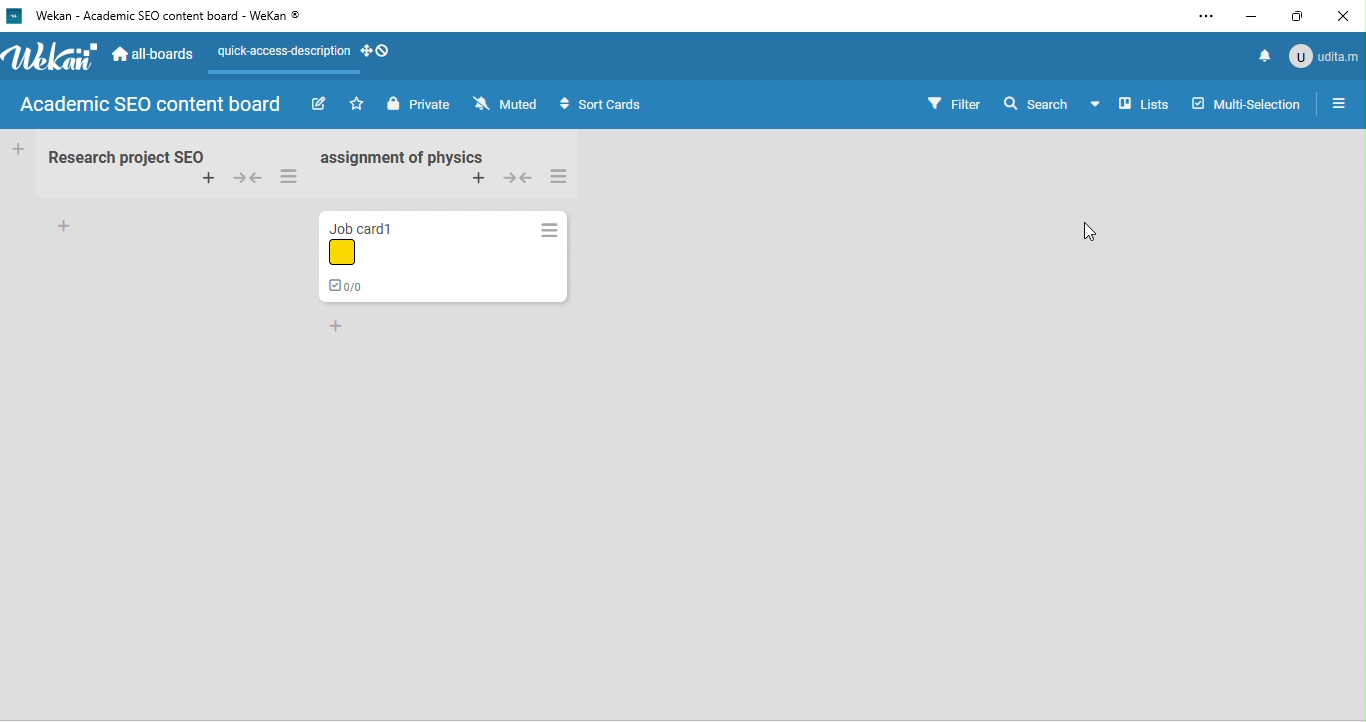 The image size is (1366, 722). Describe the element at coordinates (517, 178) in the screenshot. I see `collapse` at that location.